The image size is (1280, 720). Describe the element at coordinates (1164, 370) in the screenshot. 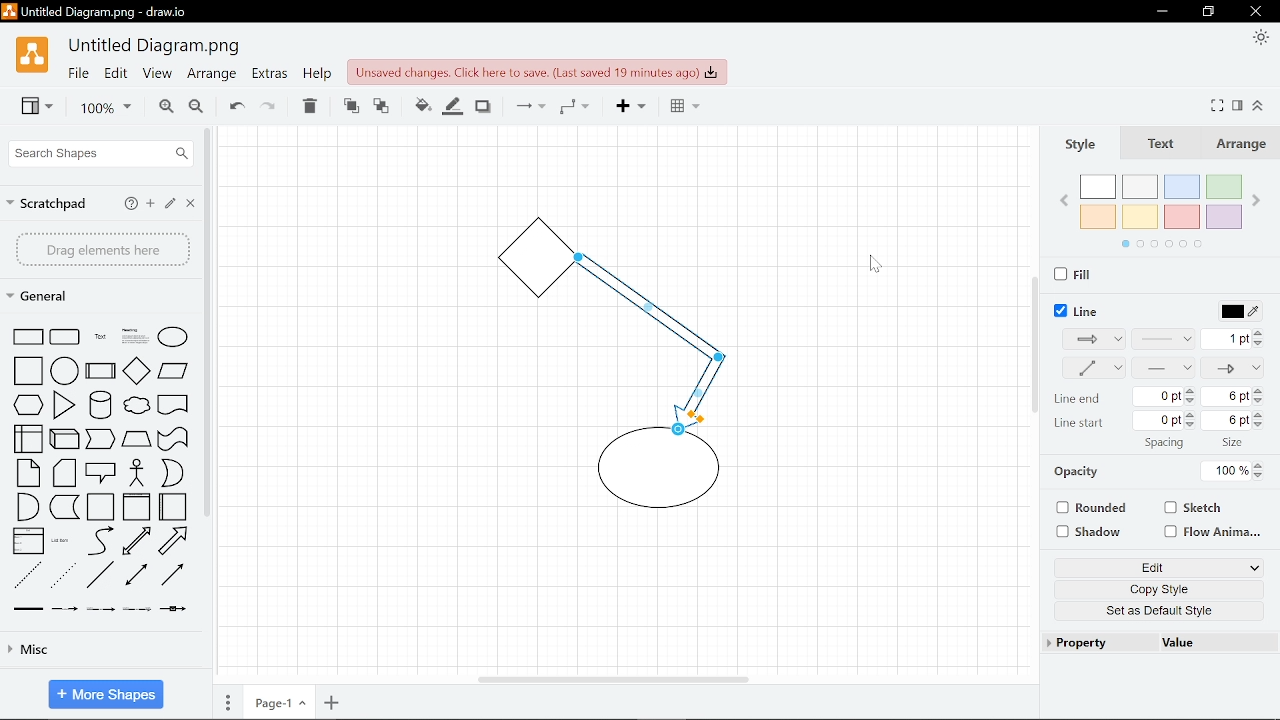

I see `dash symbol` at that location.